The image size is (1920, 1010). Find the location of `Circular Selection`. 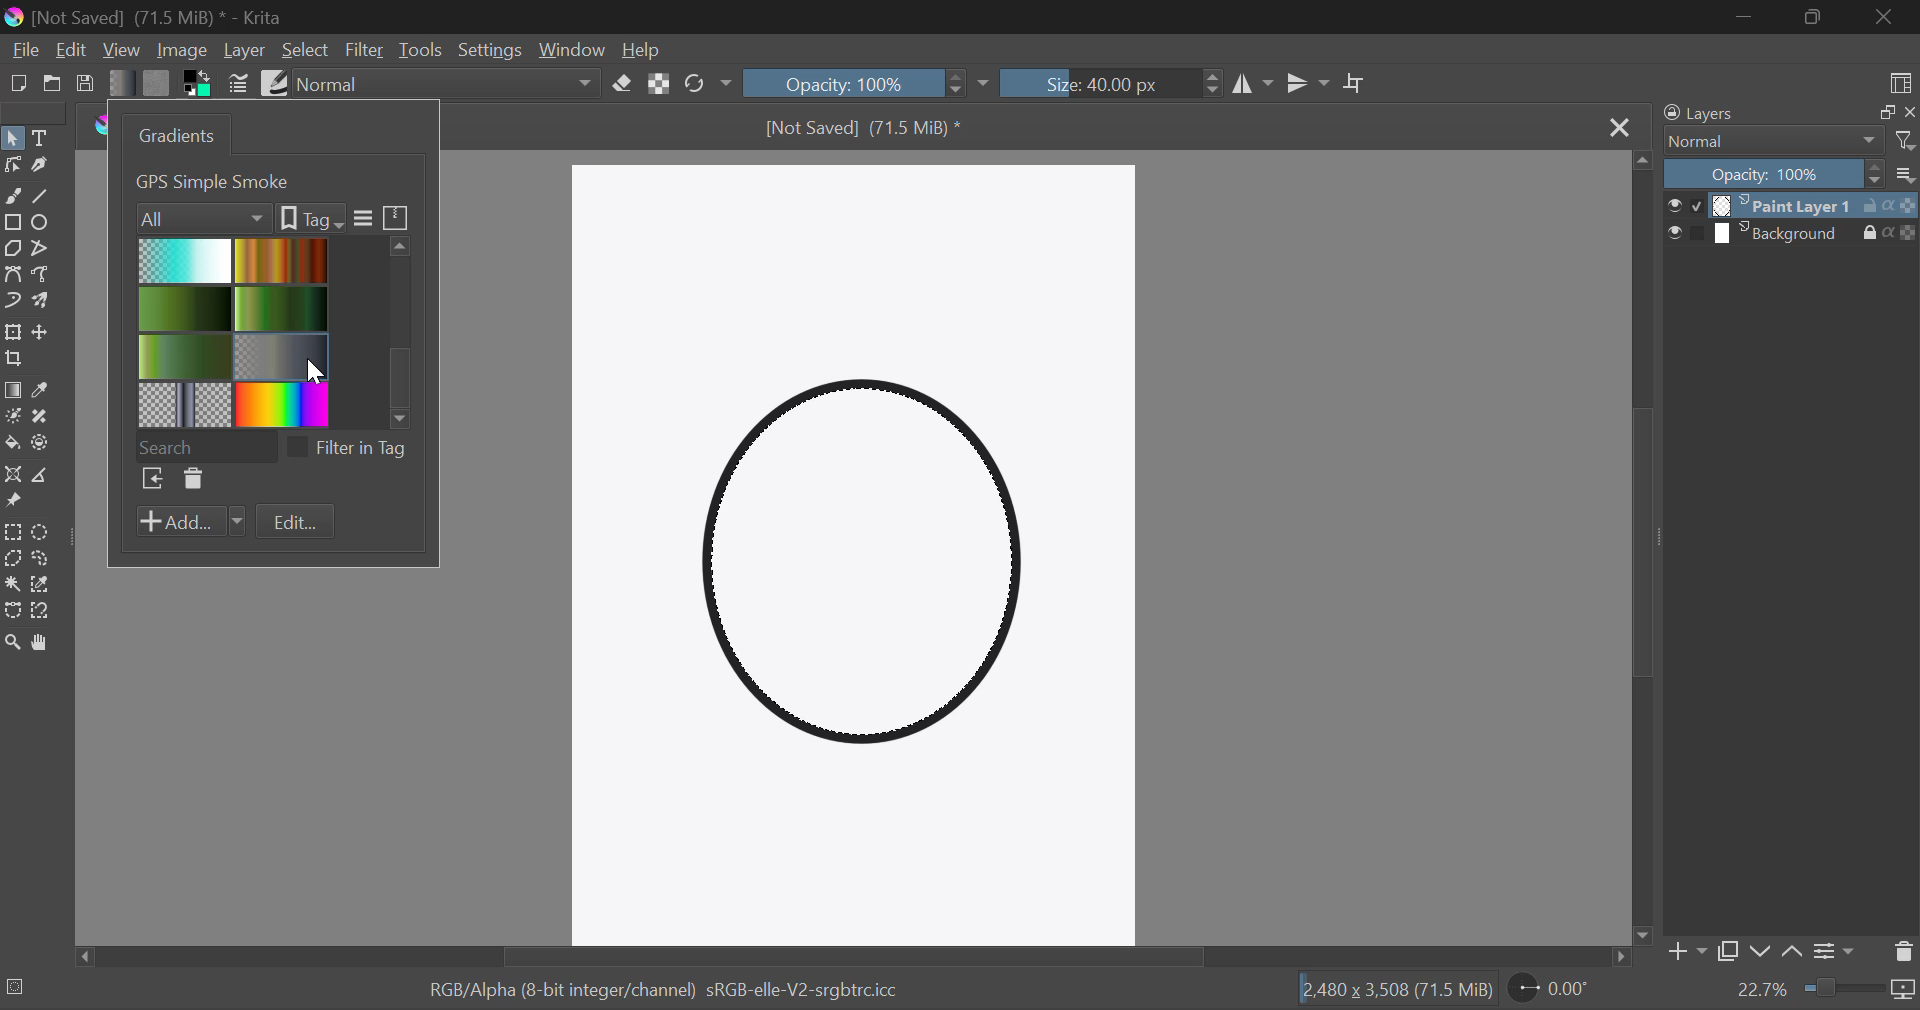

Circular Selection is located at coordinates (45, 530).